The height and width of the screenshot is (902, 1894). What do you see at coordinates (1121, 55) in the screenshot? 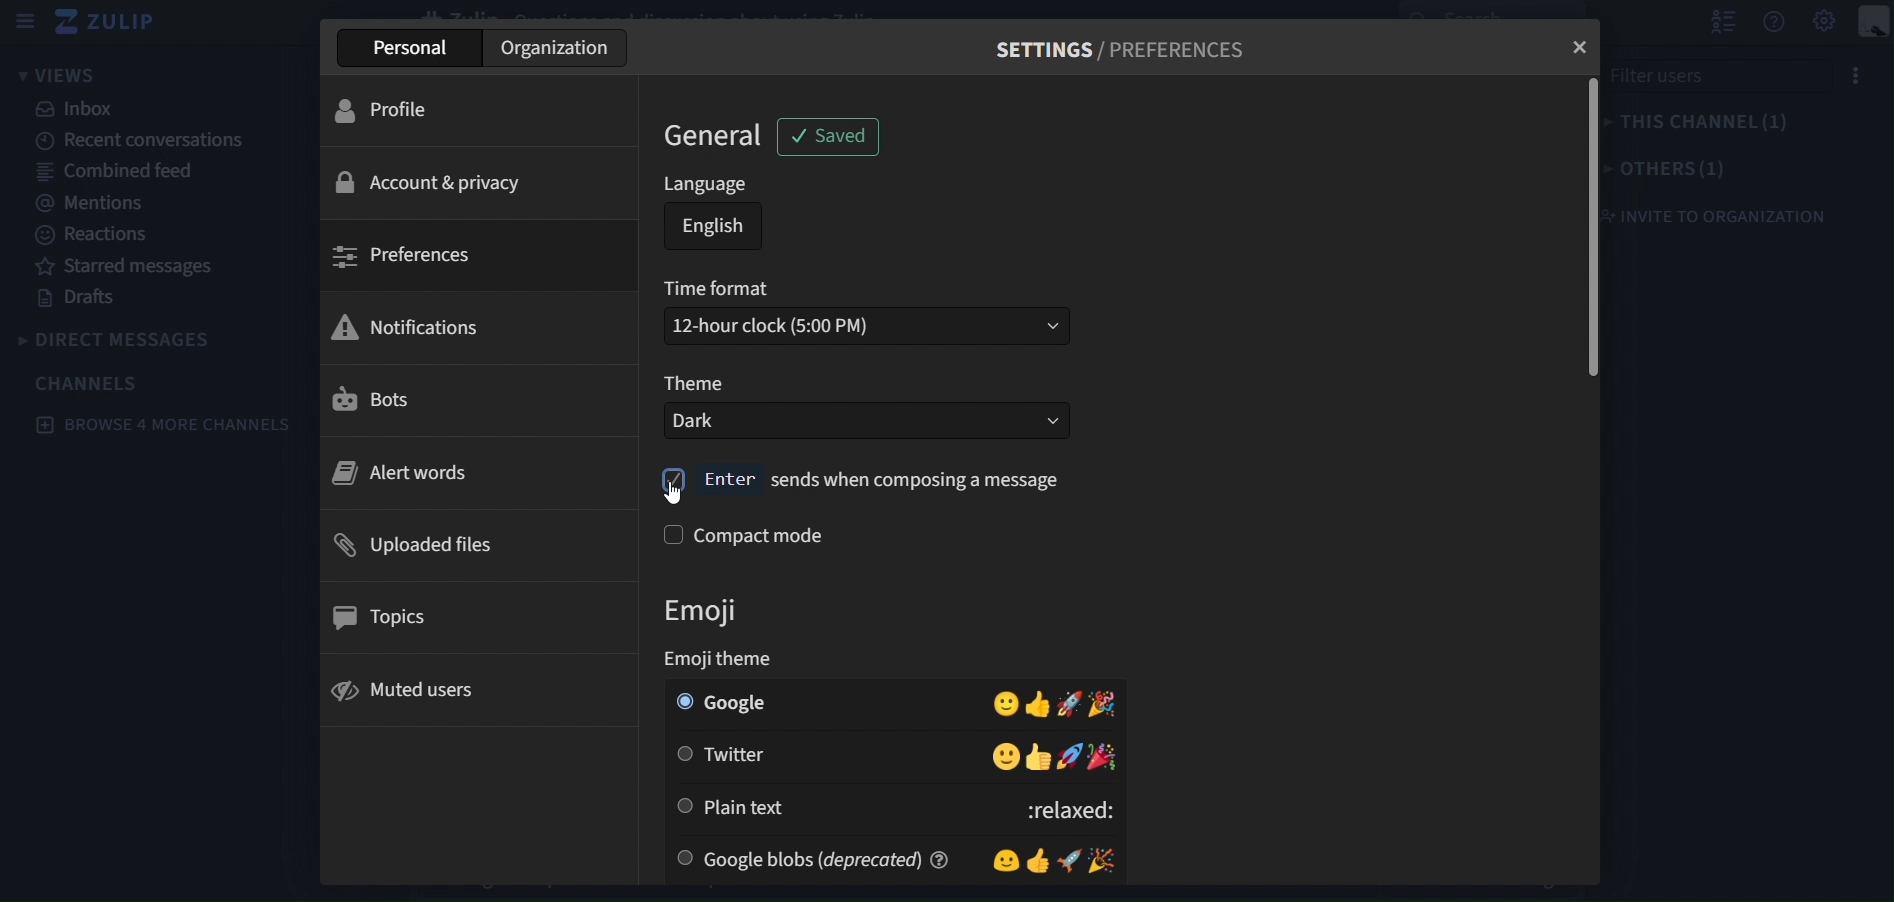
I see `SETTING/PREFERENCES` at bounding box center [1121, 55].